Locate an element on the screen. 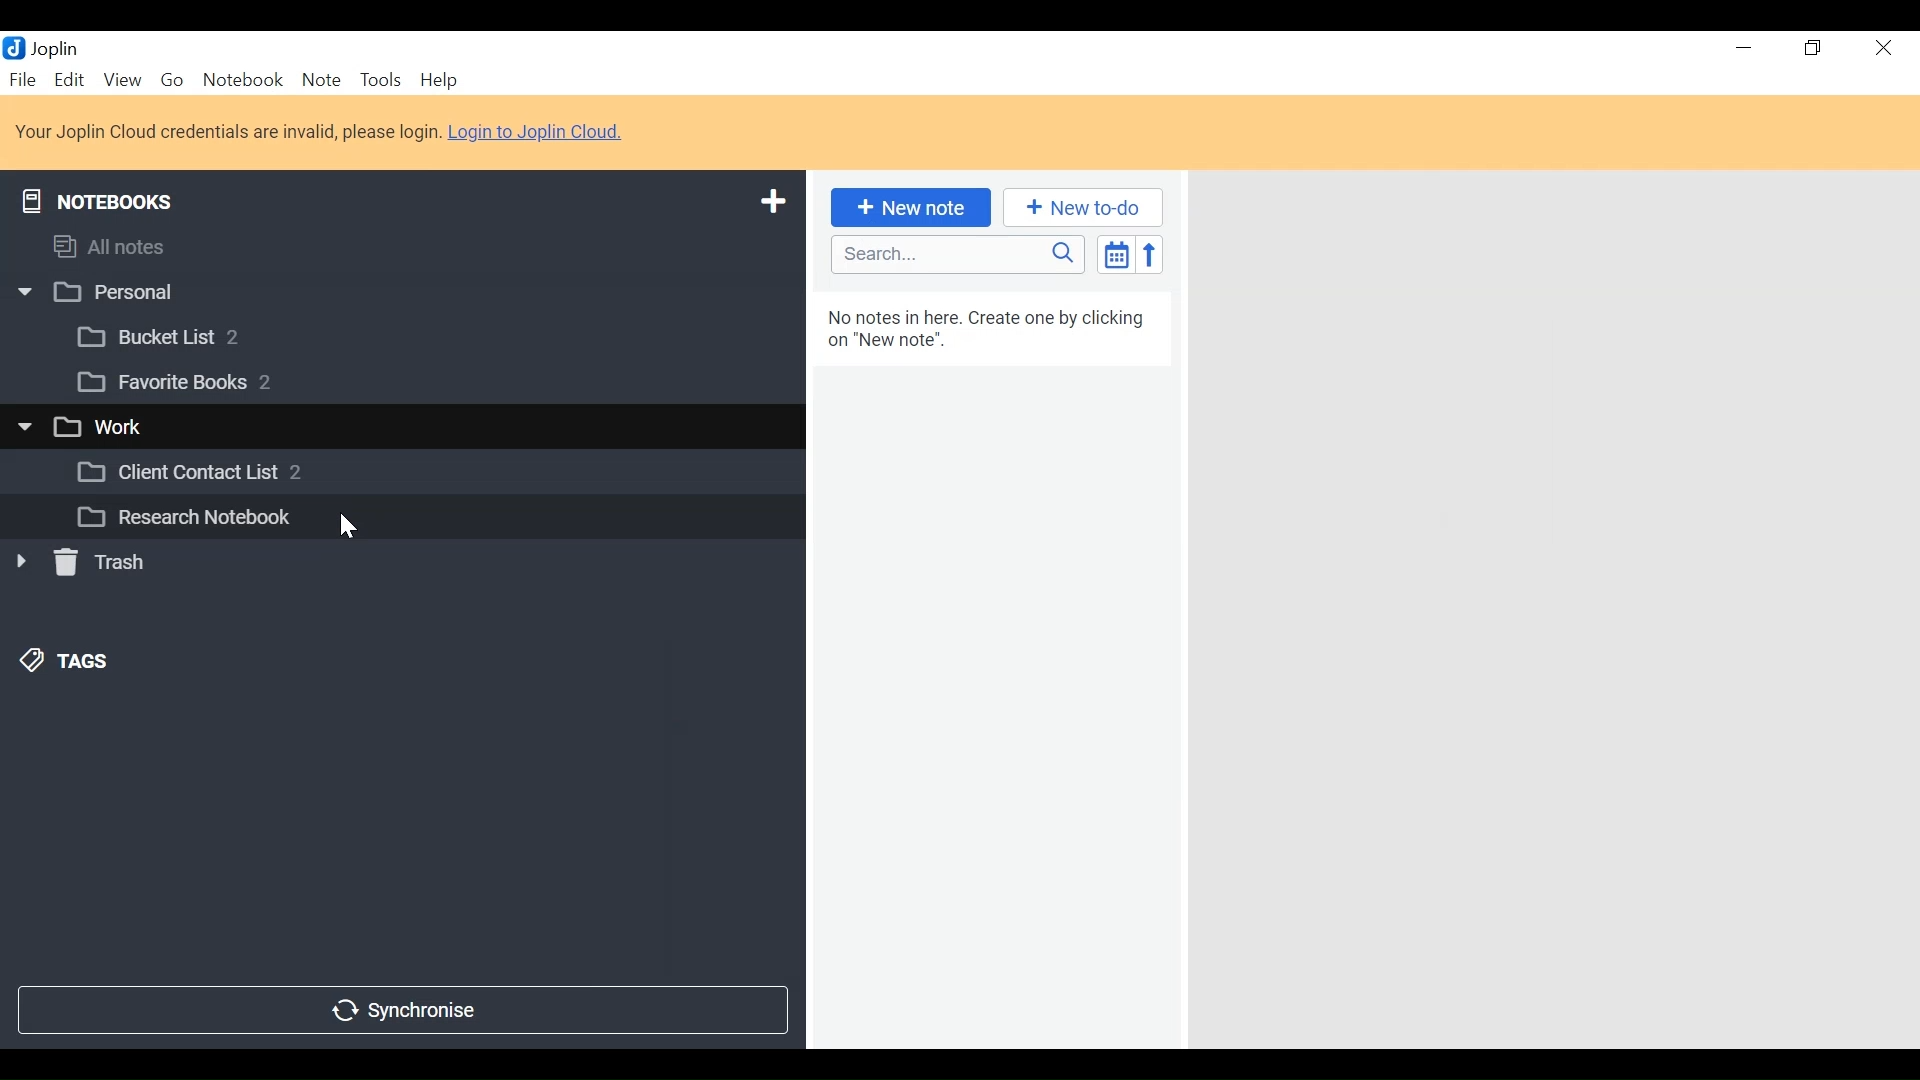  All notes is located at coordinates (128, 243).